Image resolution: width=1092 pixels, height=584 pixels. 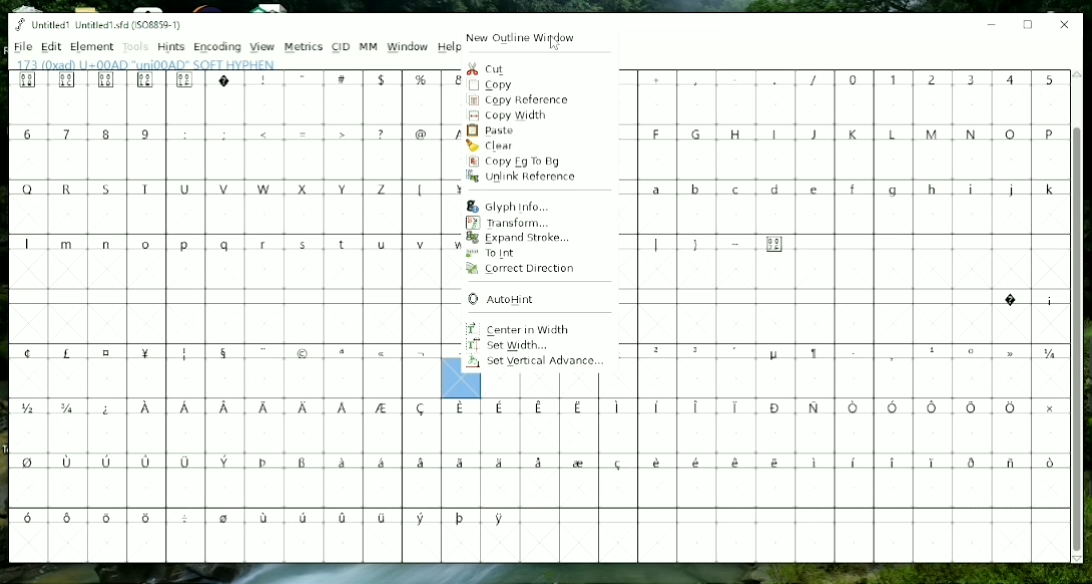 What do you see at coordinates (492, 86) in the screenshot?
I see `Copy` at bounding box center [492, 86].